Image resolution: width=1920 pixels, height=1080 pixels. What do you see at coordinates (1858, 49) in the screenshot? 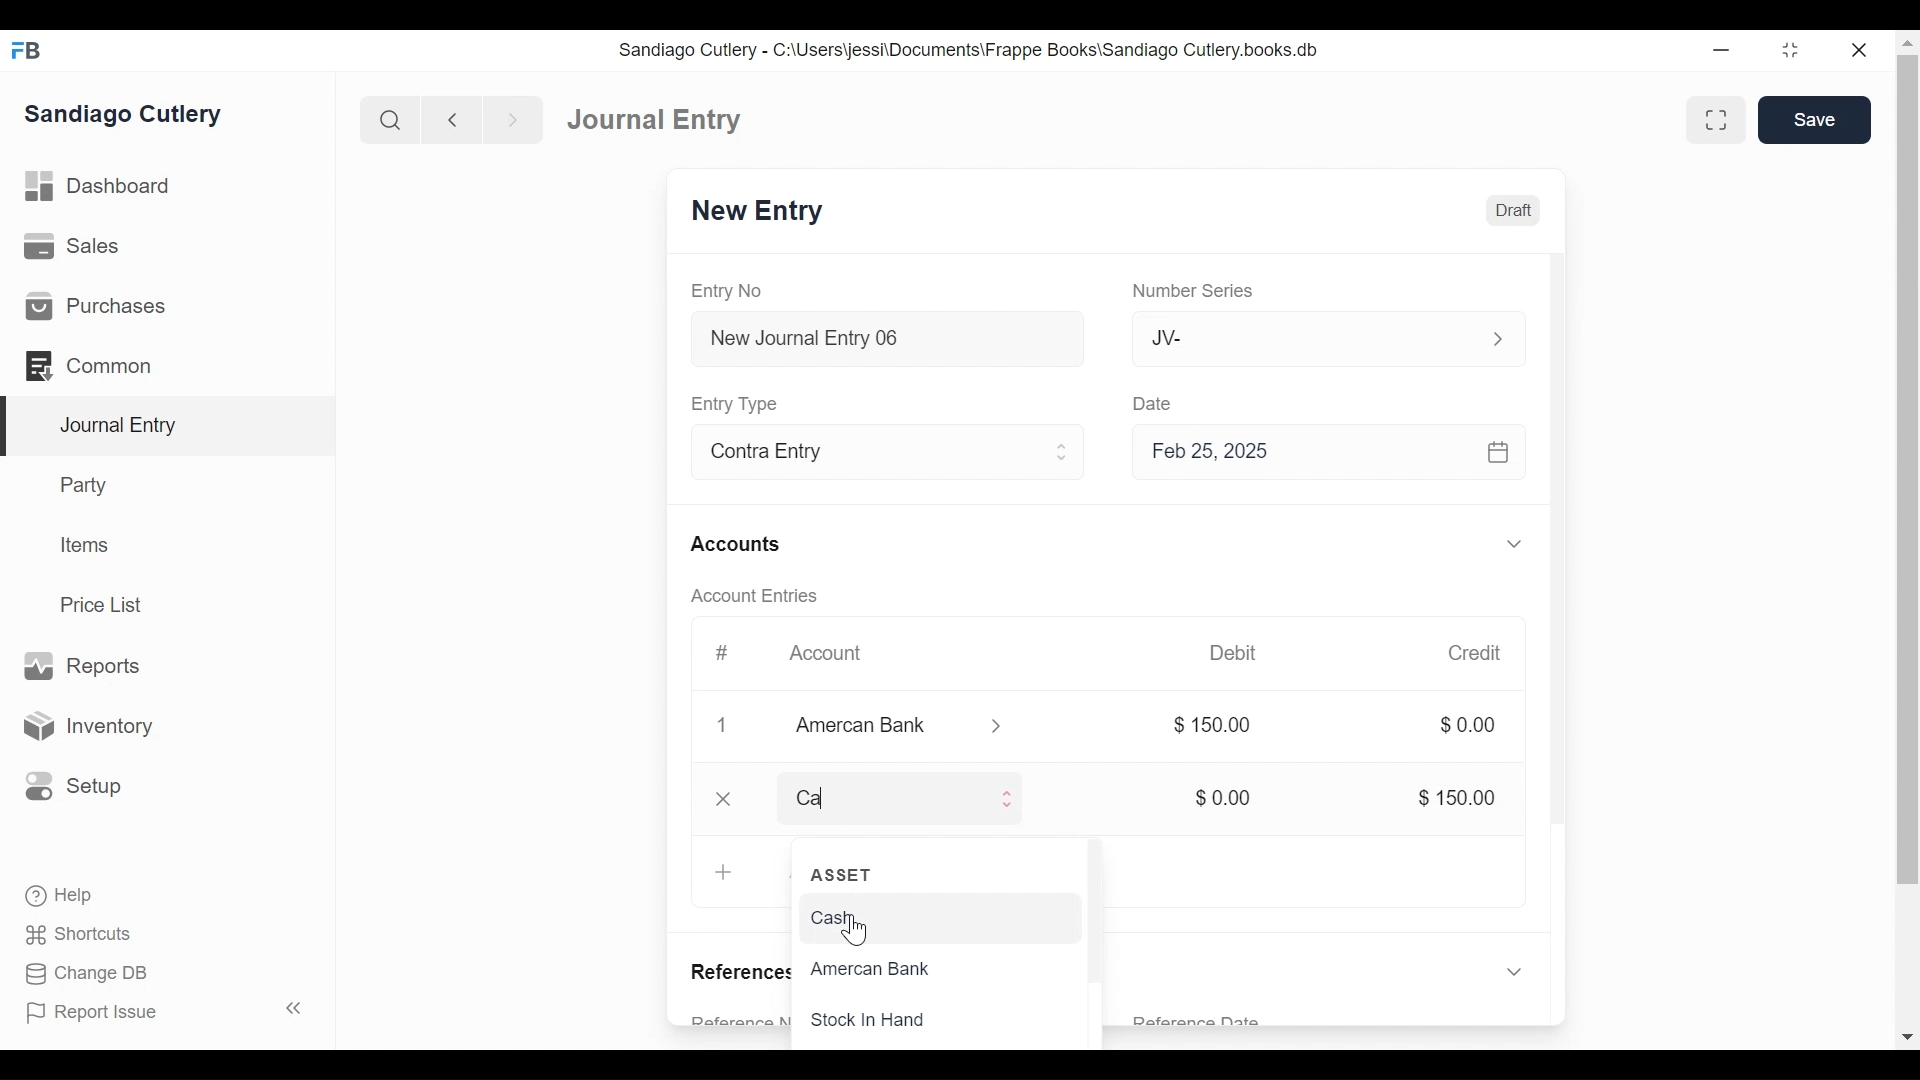
I see `Close` at bounding box center [1858, 49].